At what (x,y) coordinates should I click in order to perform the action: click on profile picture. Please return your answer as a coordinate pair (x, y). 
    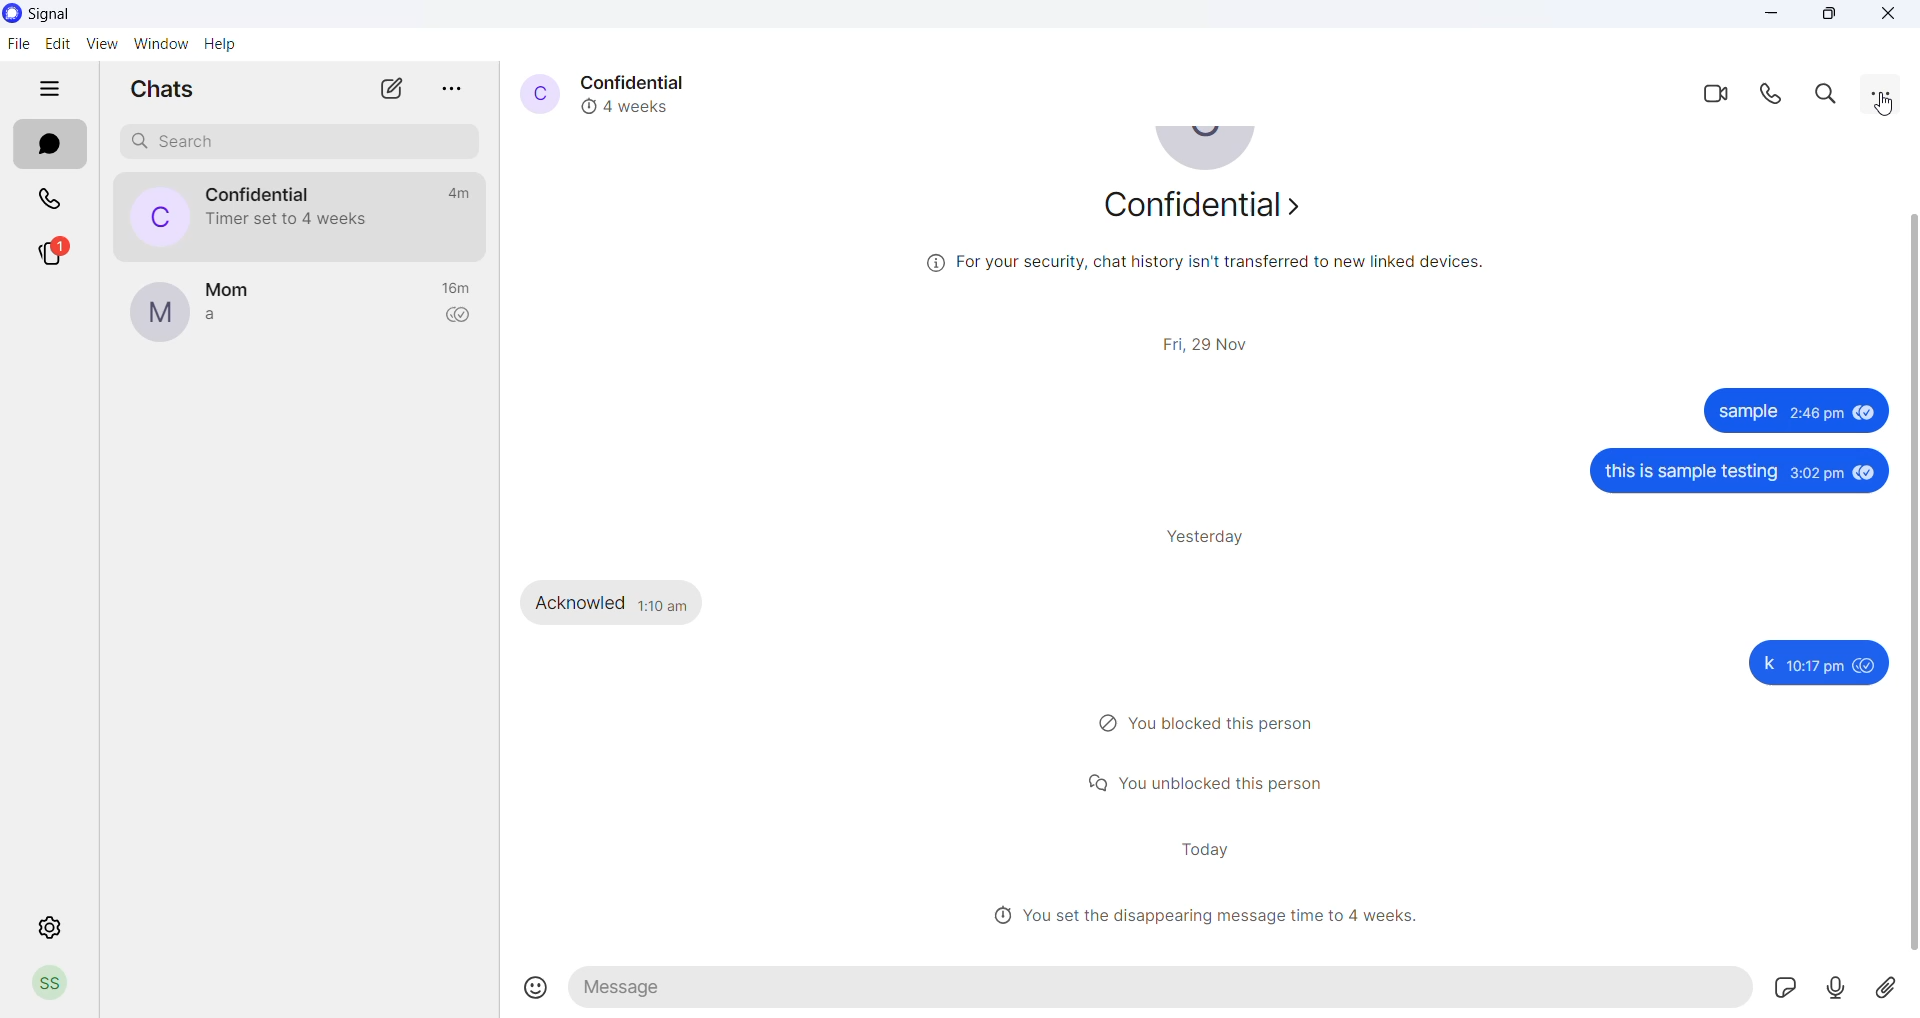
    Looking at the image, I should click on (1210, 154).